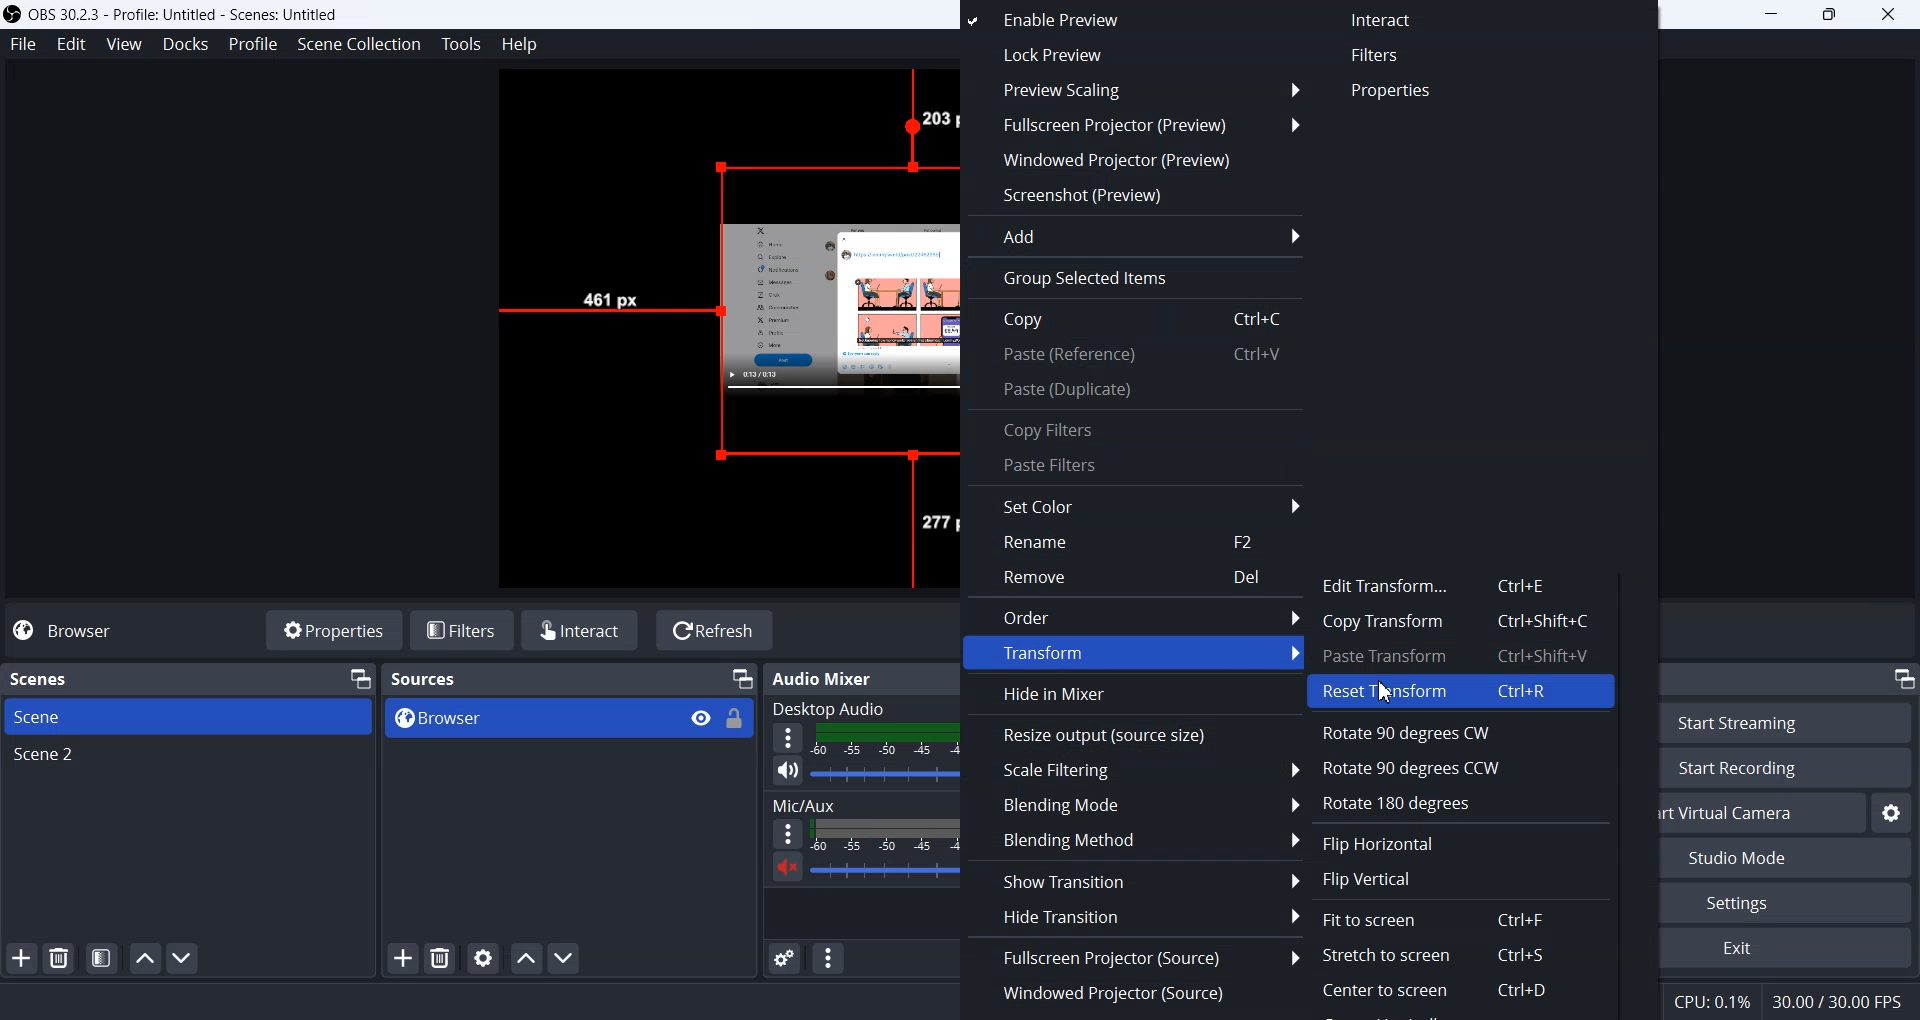 This screenshot has width=1920, height=1020. What do you see at coordinates (1136, 578) in the screenshot?
I see `Remove` at bounding box center [1136, 578].